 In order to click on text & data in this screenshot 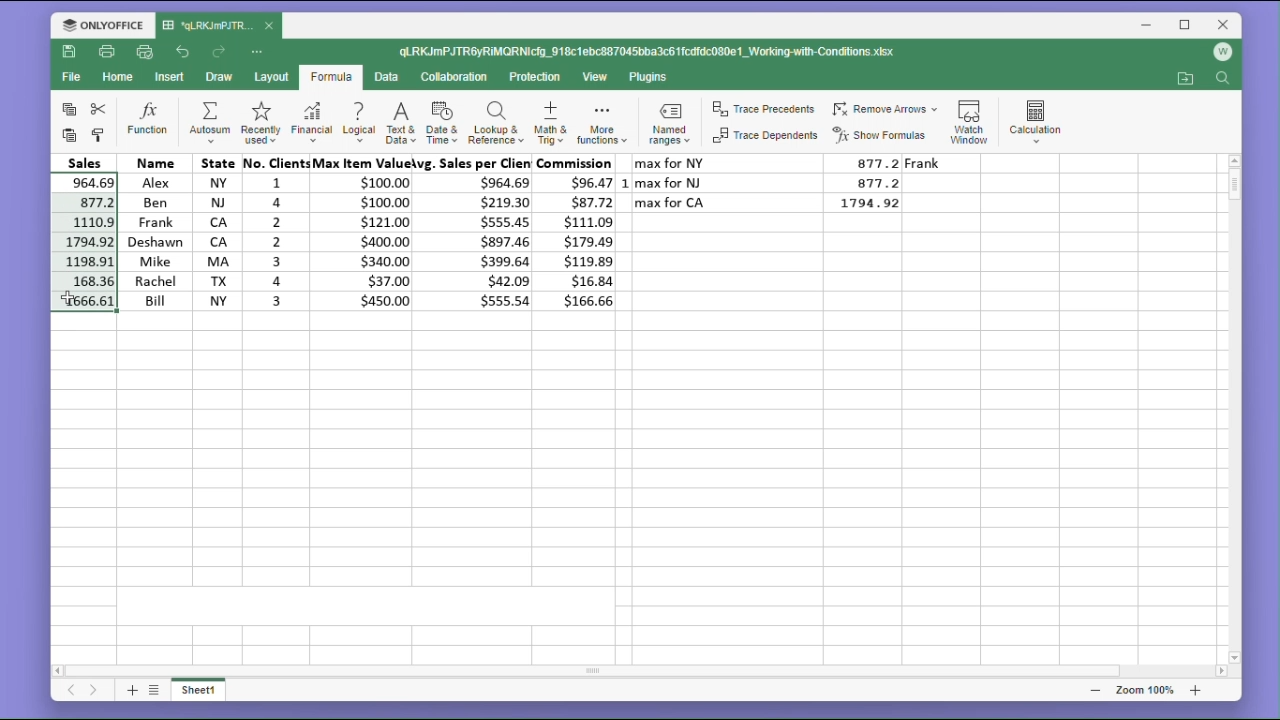, I will do `click(399, 122)`.